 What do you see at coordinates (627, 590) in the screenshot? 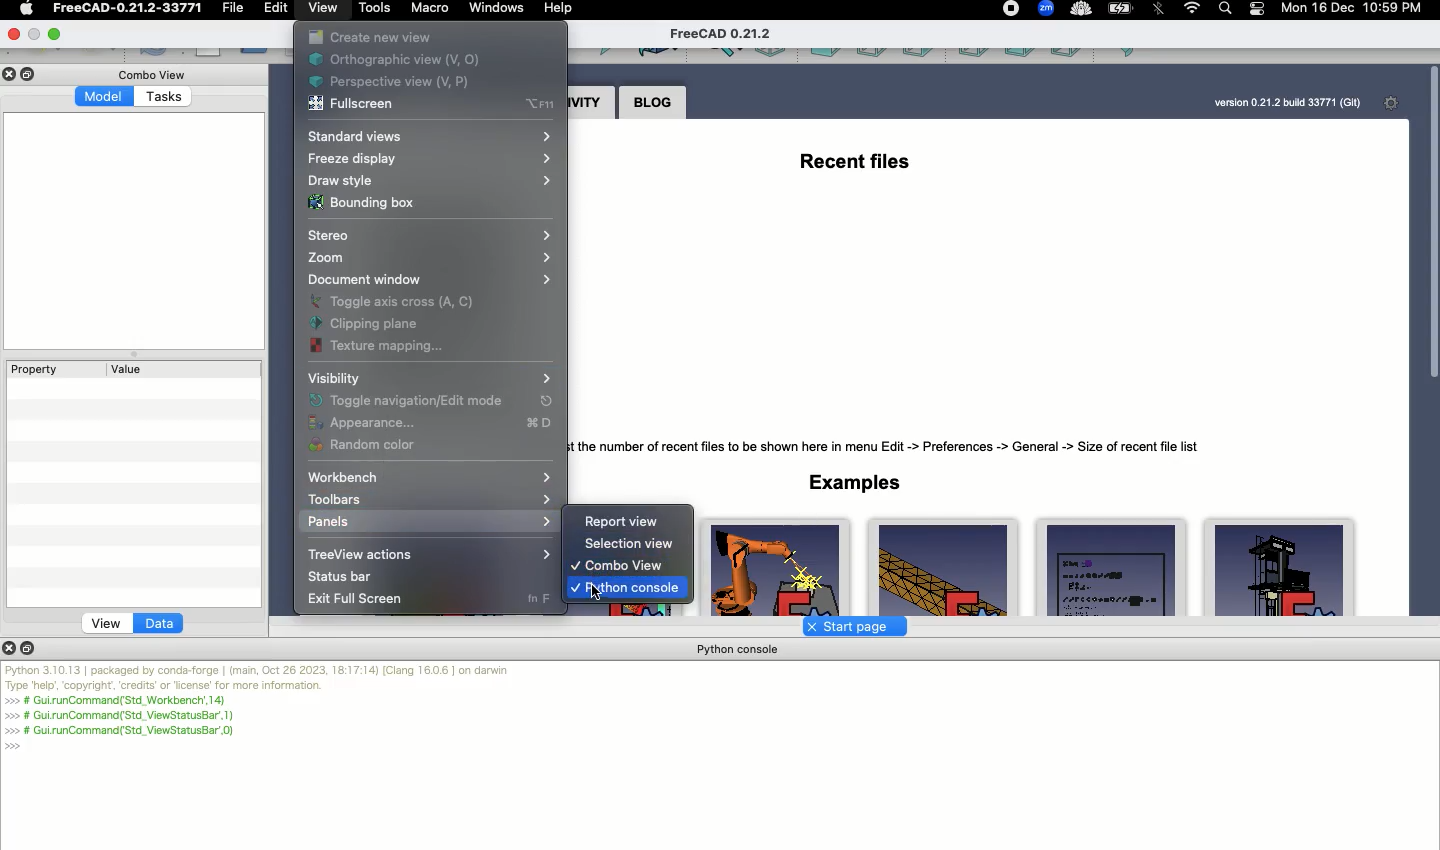
I see `Python console` at bounding box center [627, 590].